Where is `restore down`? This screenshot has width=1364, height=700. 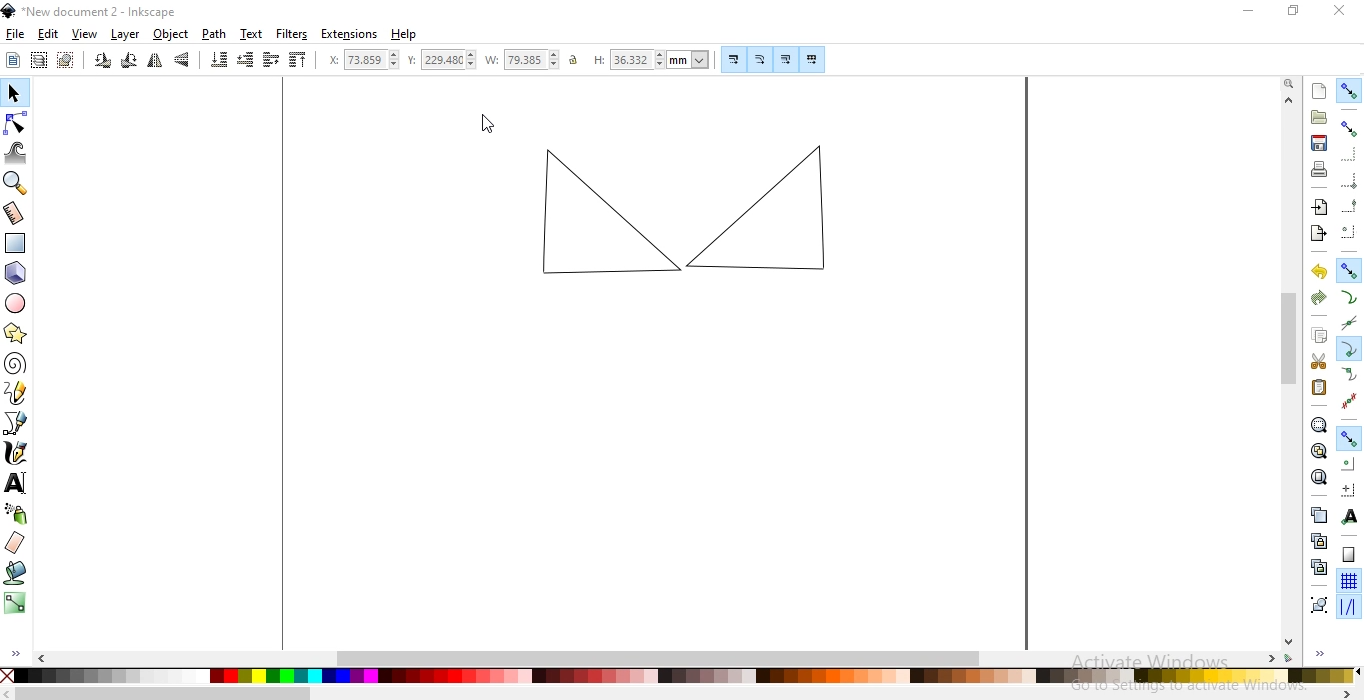
restore down is located at coordinates (1292, 10).